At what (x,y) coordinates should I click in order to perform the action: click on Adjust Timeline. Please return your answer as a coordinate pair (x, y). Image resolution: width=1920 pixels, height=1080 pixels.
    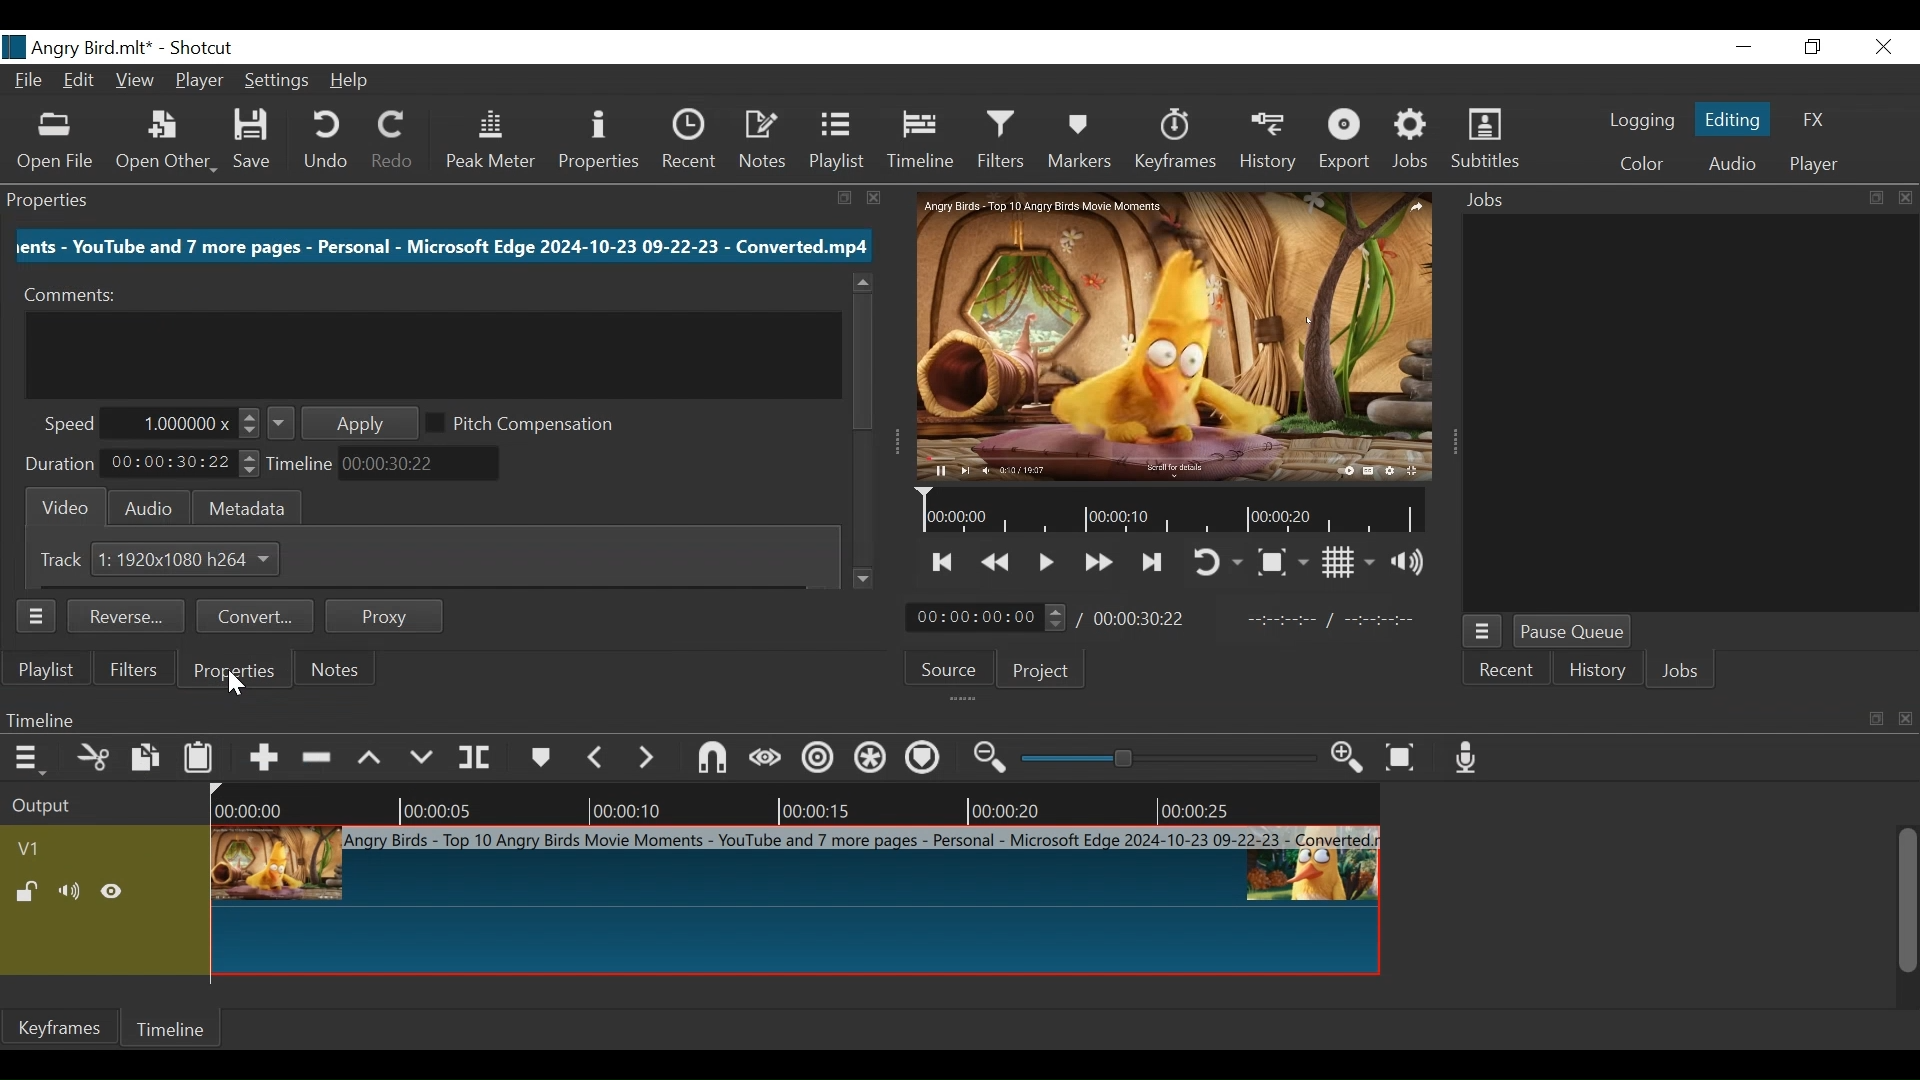
    Looking at the image, I should click on (424, 464).